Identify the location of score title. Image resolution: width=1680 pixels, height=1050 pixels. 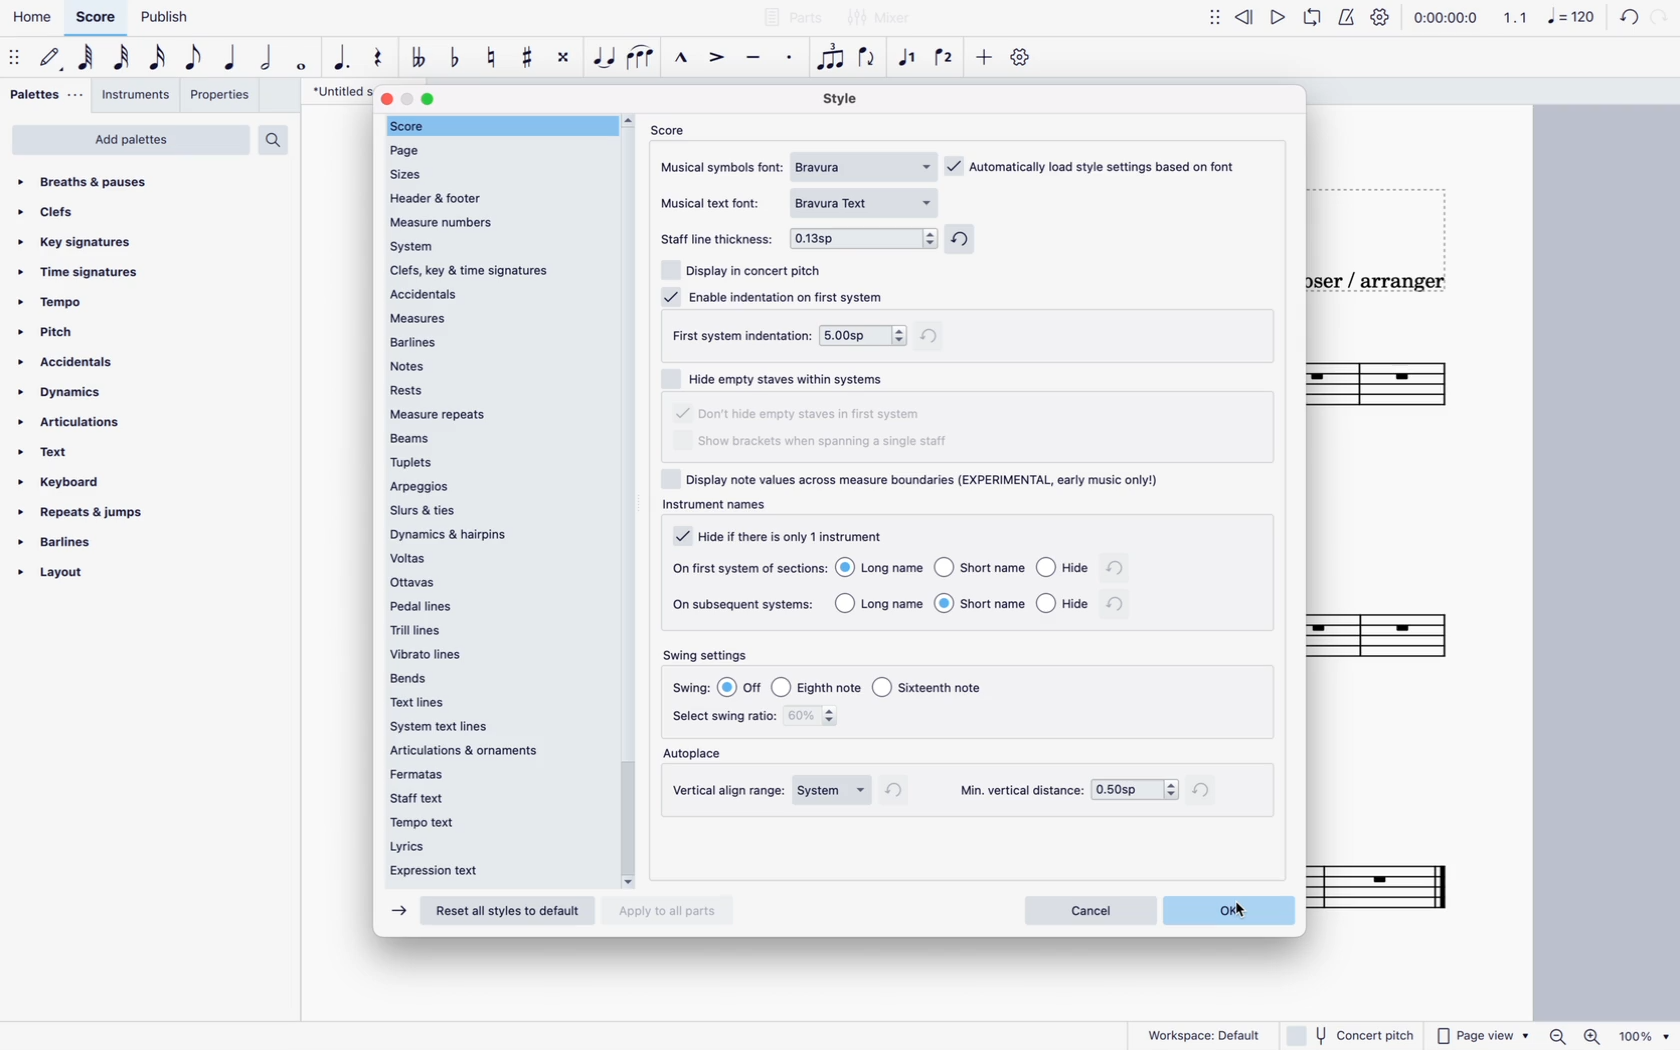
(338, 92).